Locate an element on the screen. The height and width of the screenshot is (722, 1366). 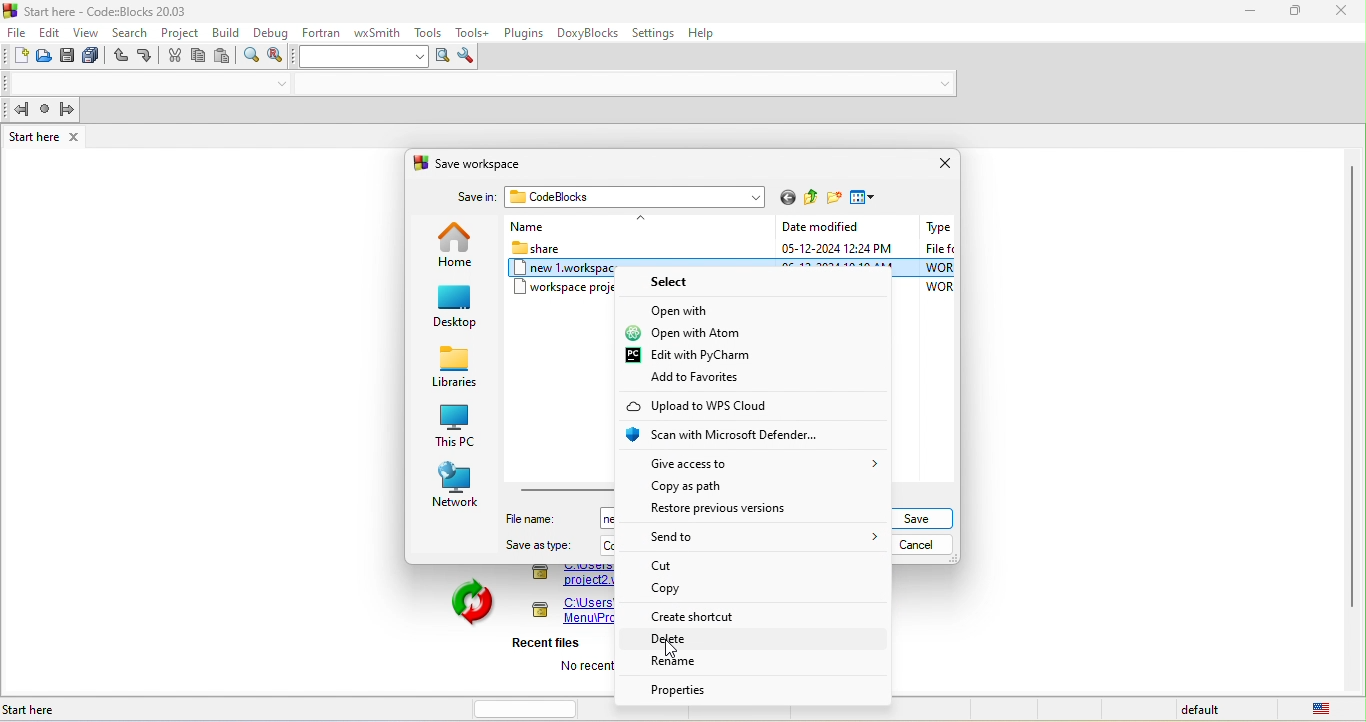
cut is located at coordinates (175, 58).